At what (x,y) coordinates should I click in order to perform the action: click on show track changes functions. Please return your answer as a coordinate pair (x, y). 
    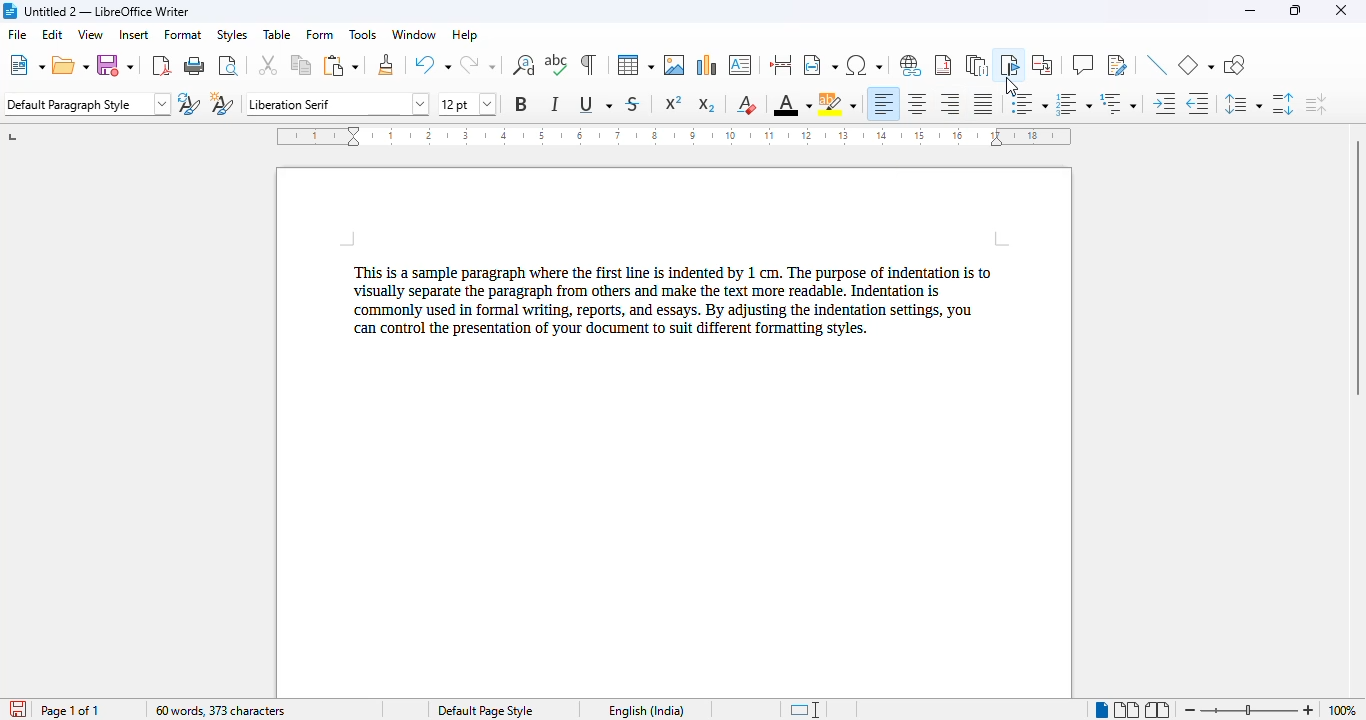
    Looking at the image, I should click on (1117, 65).